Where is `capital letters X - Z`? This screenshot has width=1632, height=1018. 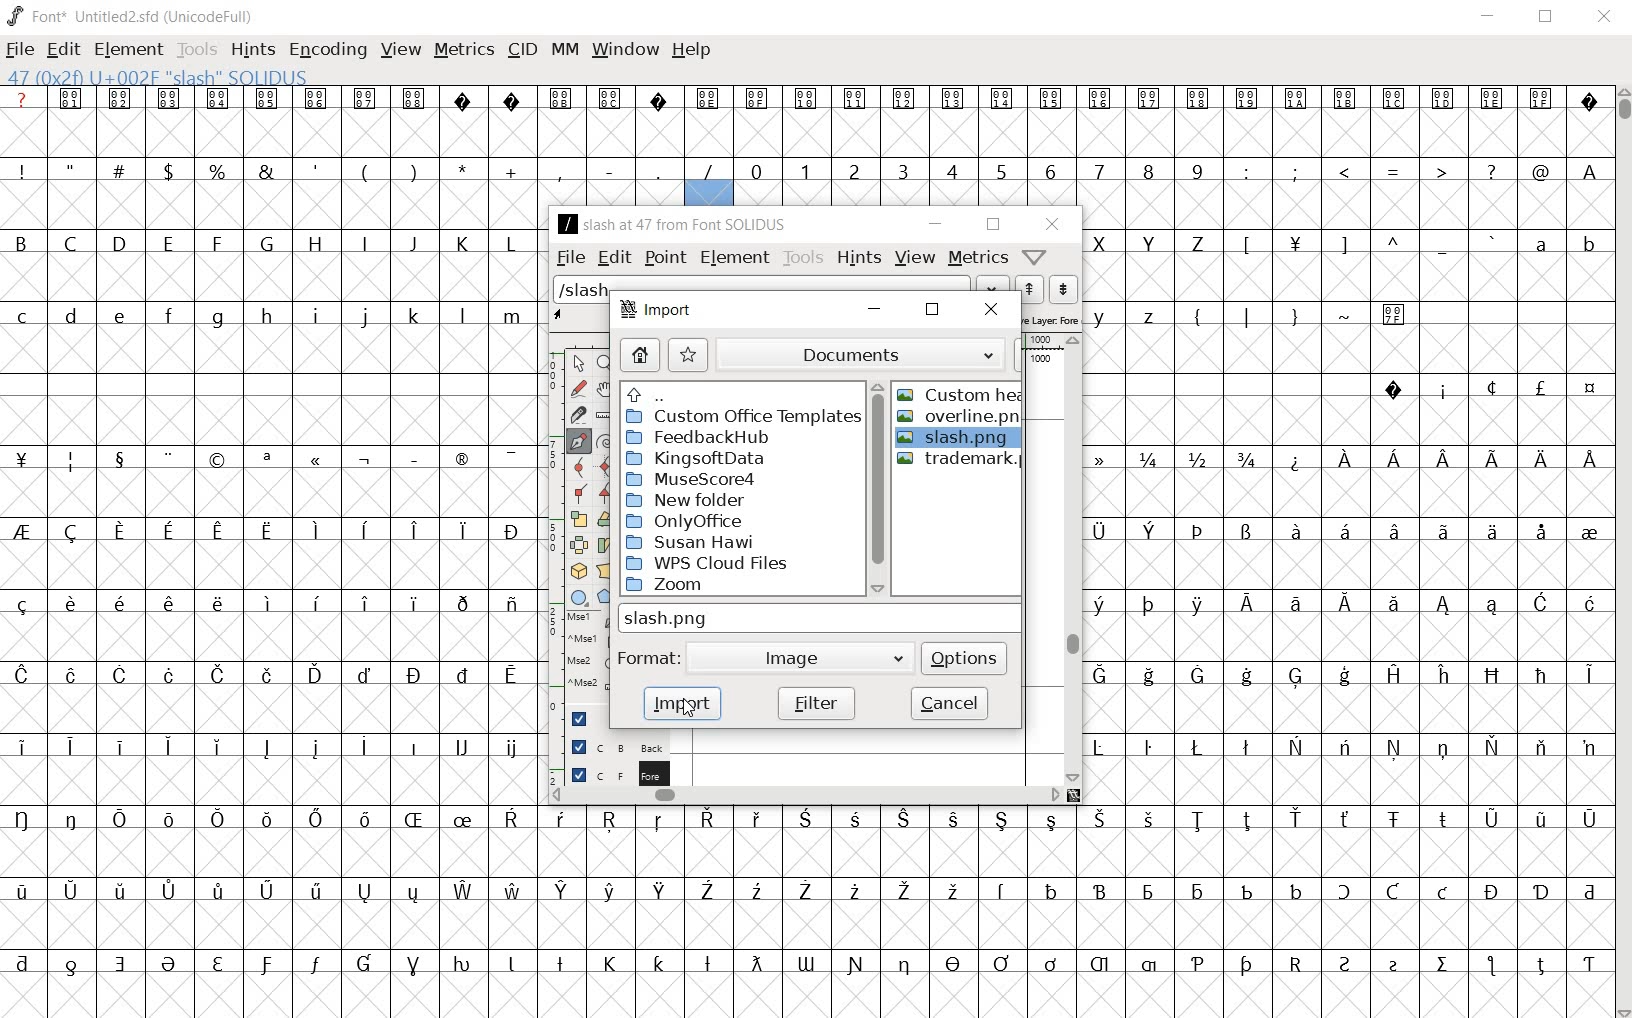 capital letters X - Z is located at coordinates (1158, 244).